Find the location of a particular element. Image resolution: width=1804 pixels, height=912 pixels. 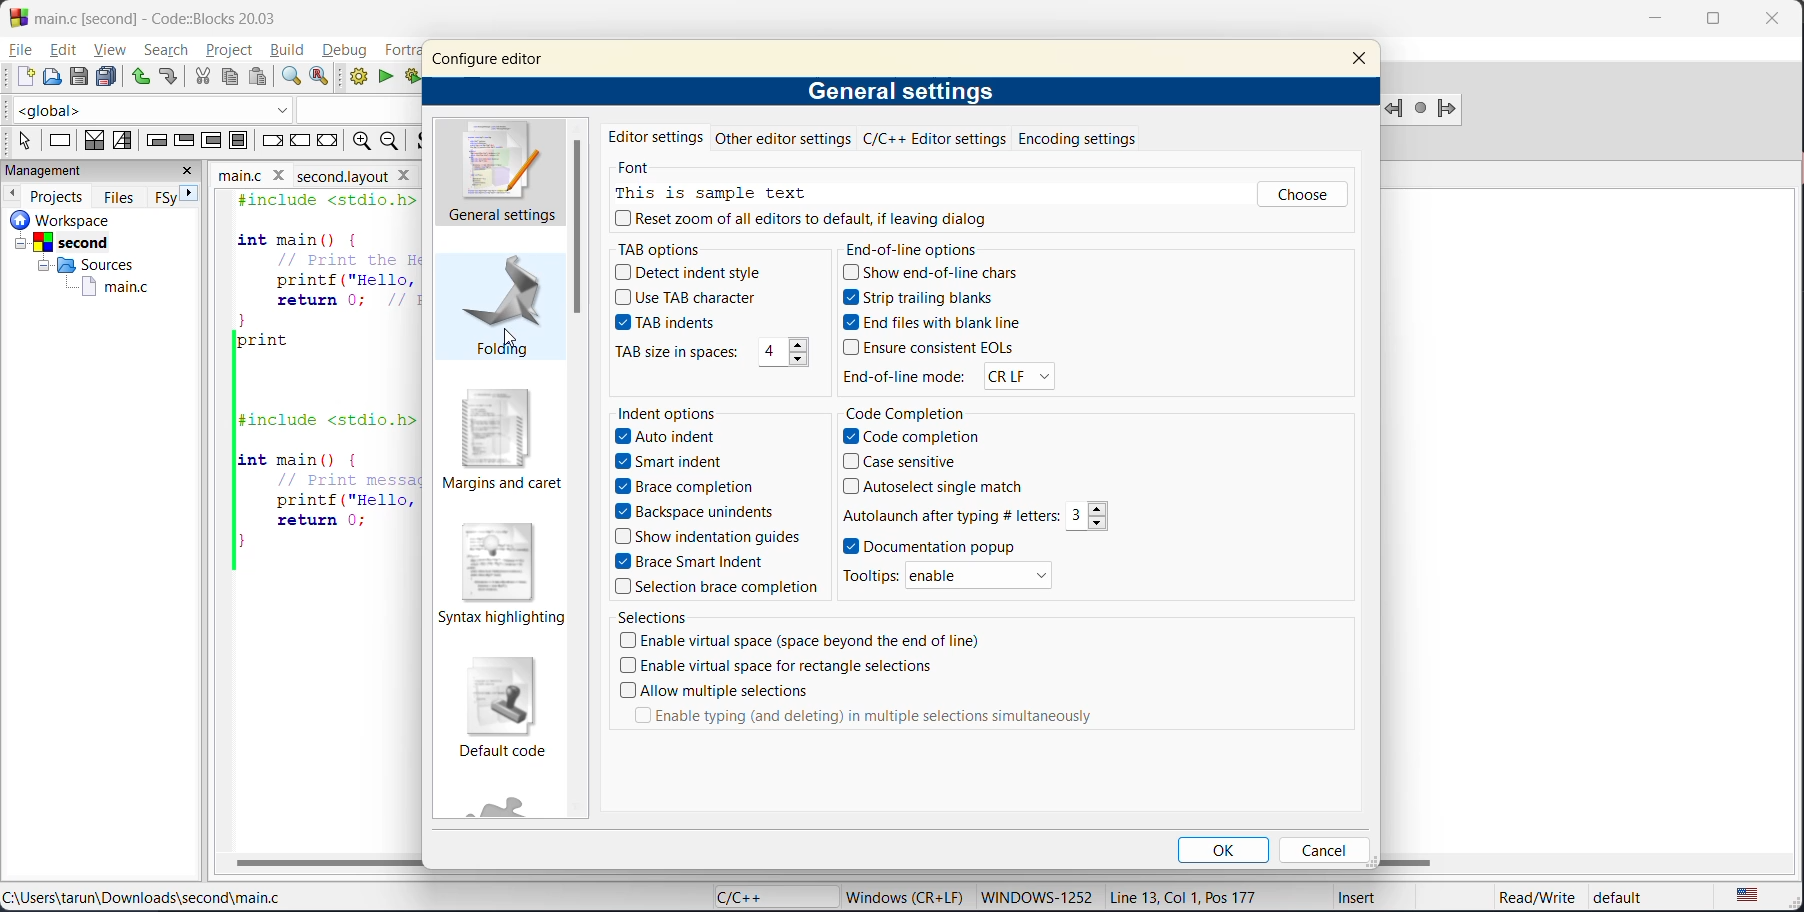

horizontal scroll bar is located at coordinates (327, 863).